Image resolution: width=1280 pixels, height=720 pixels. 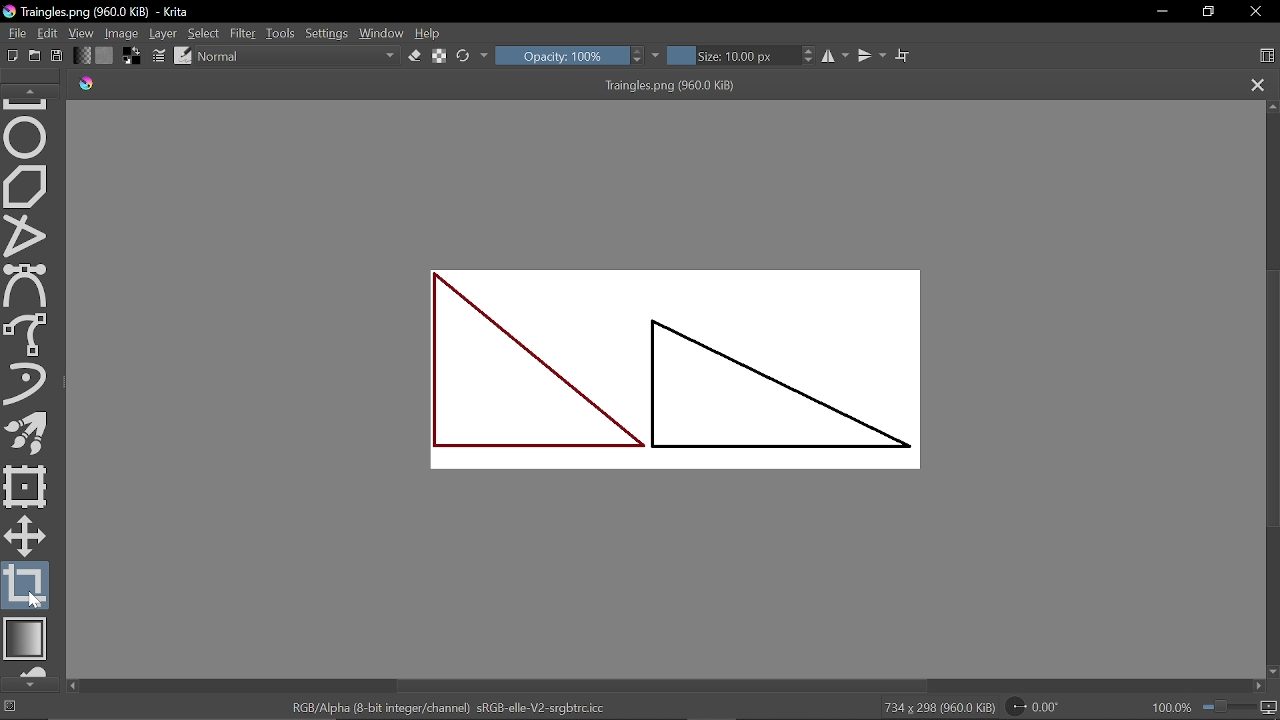 I want to click on Close tab, so click(x=1258, y=86).